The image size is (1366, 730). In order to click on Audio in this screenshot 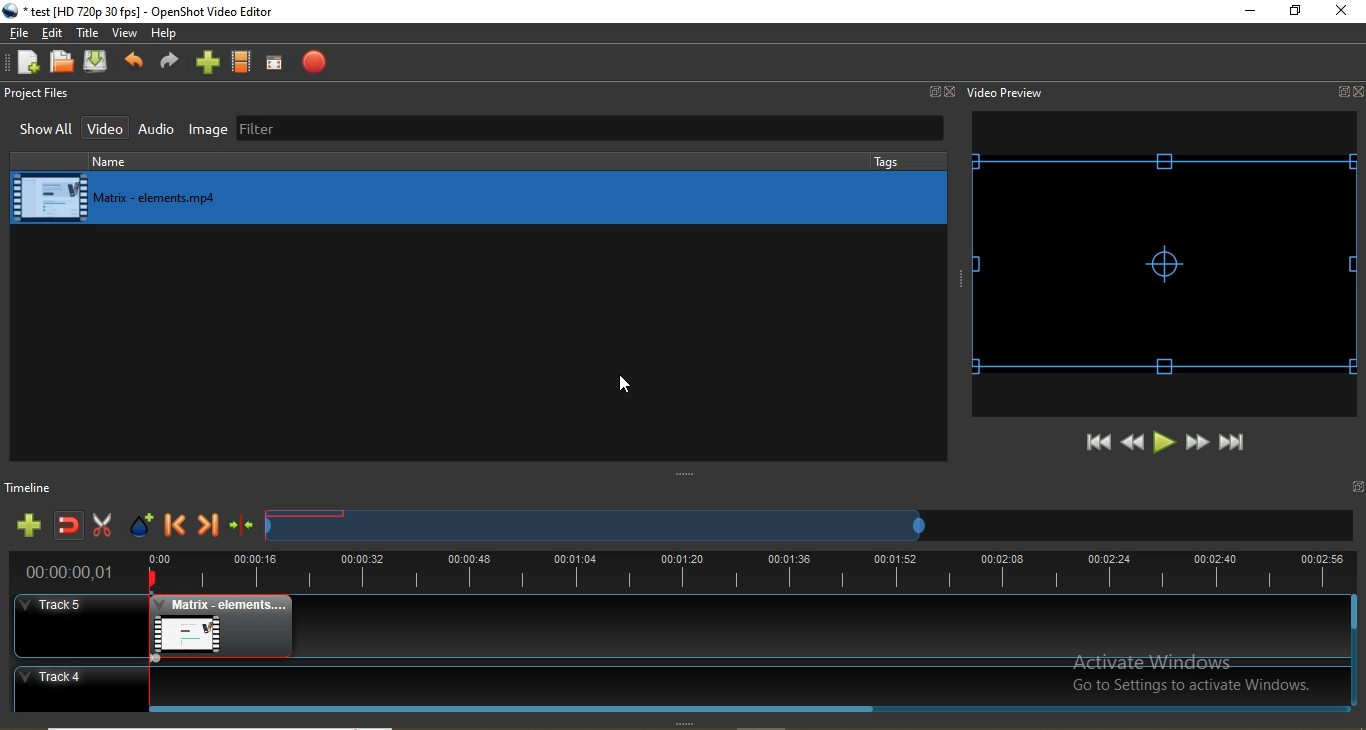, I will do `click(158, 130)`.